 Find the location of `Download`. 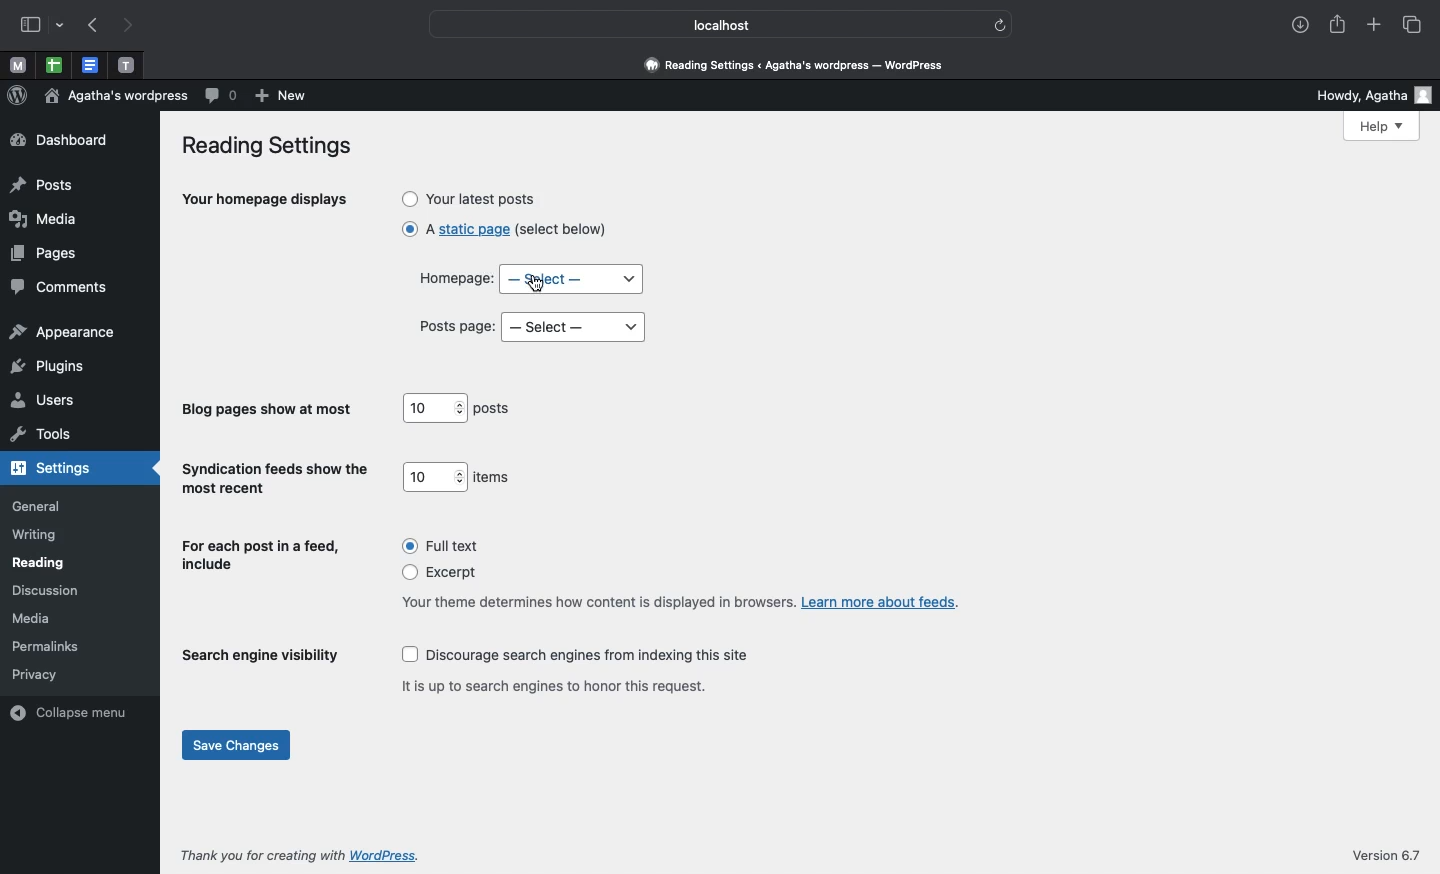

Download is located at coordinates (1295, 22).